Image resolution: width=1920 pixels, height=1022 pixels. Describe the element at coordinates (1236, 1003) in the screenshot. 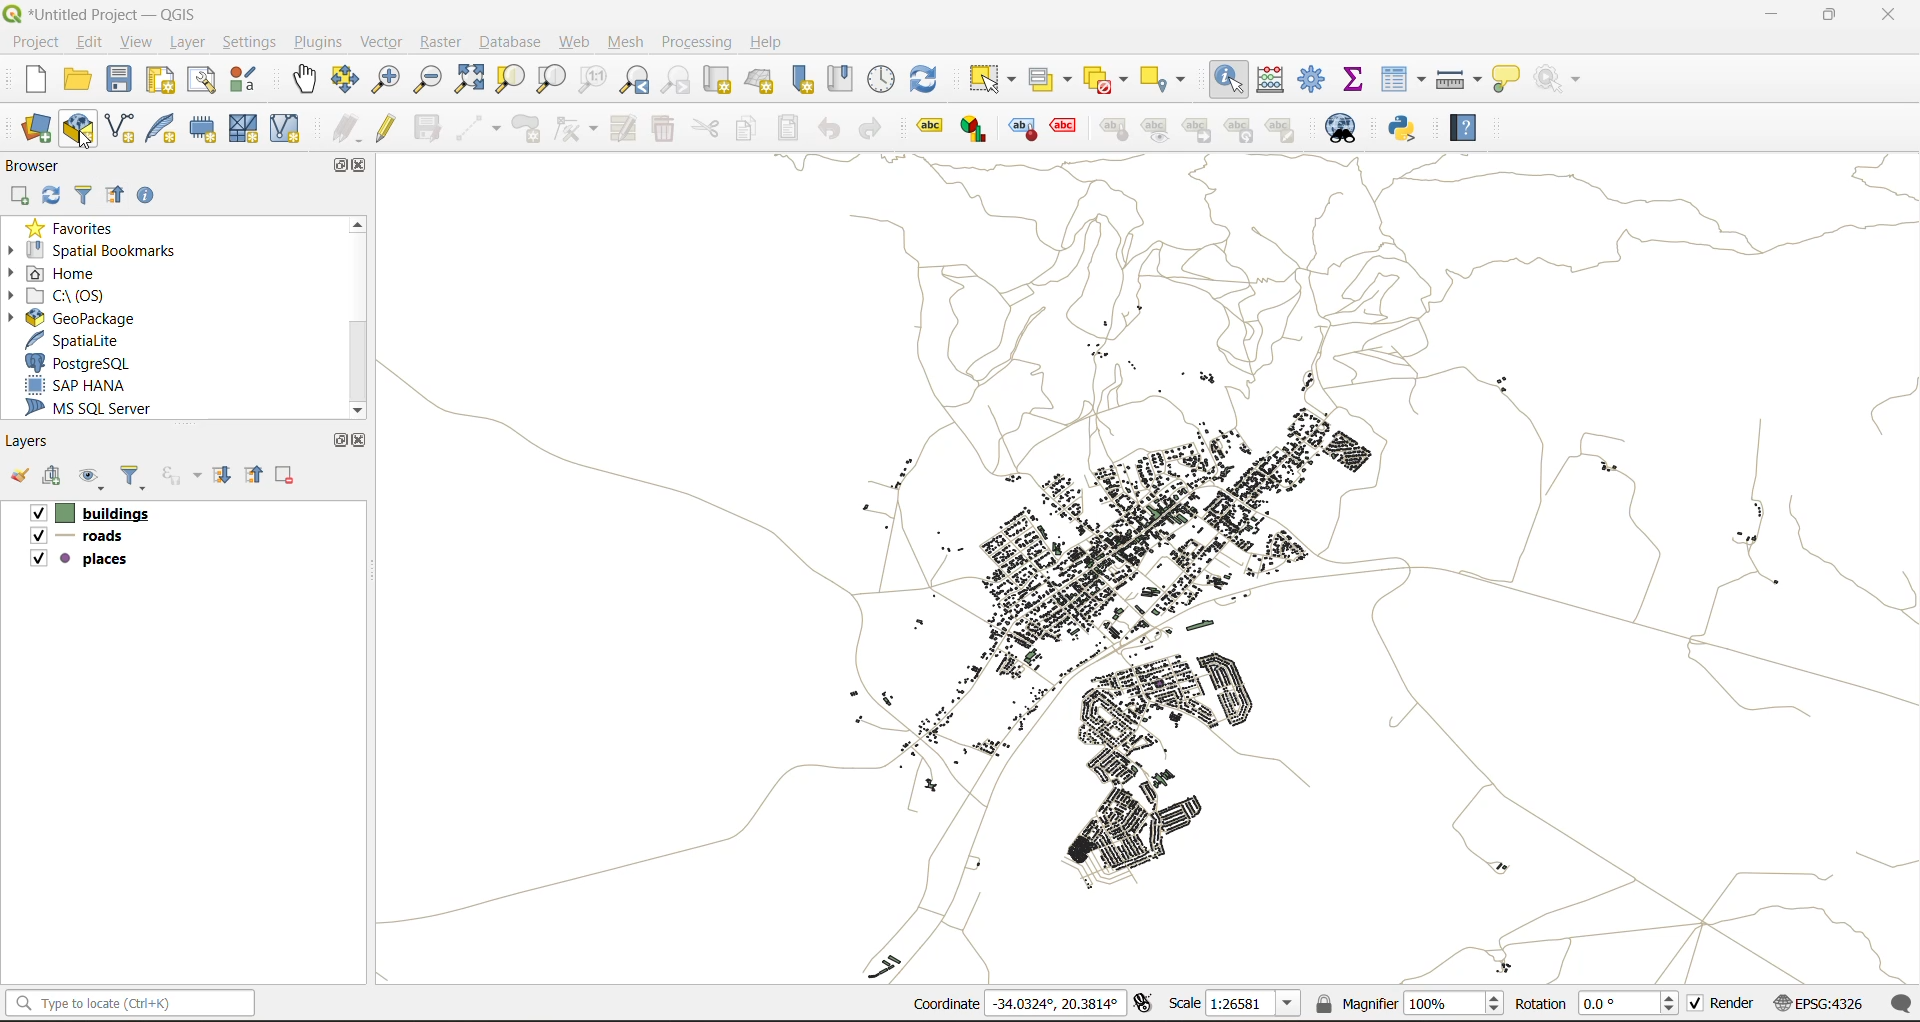

I see `scale(1:26581)` at that location.